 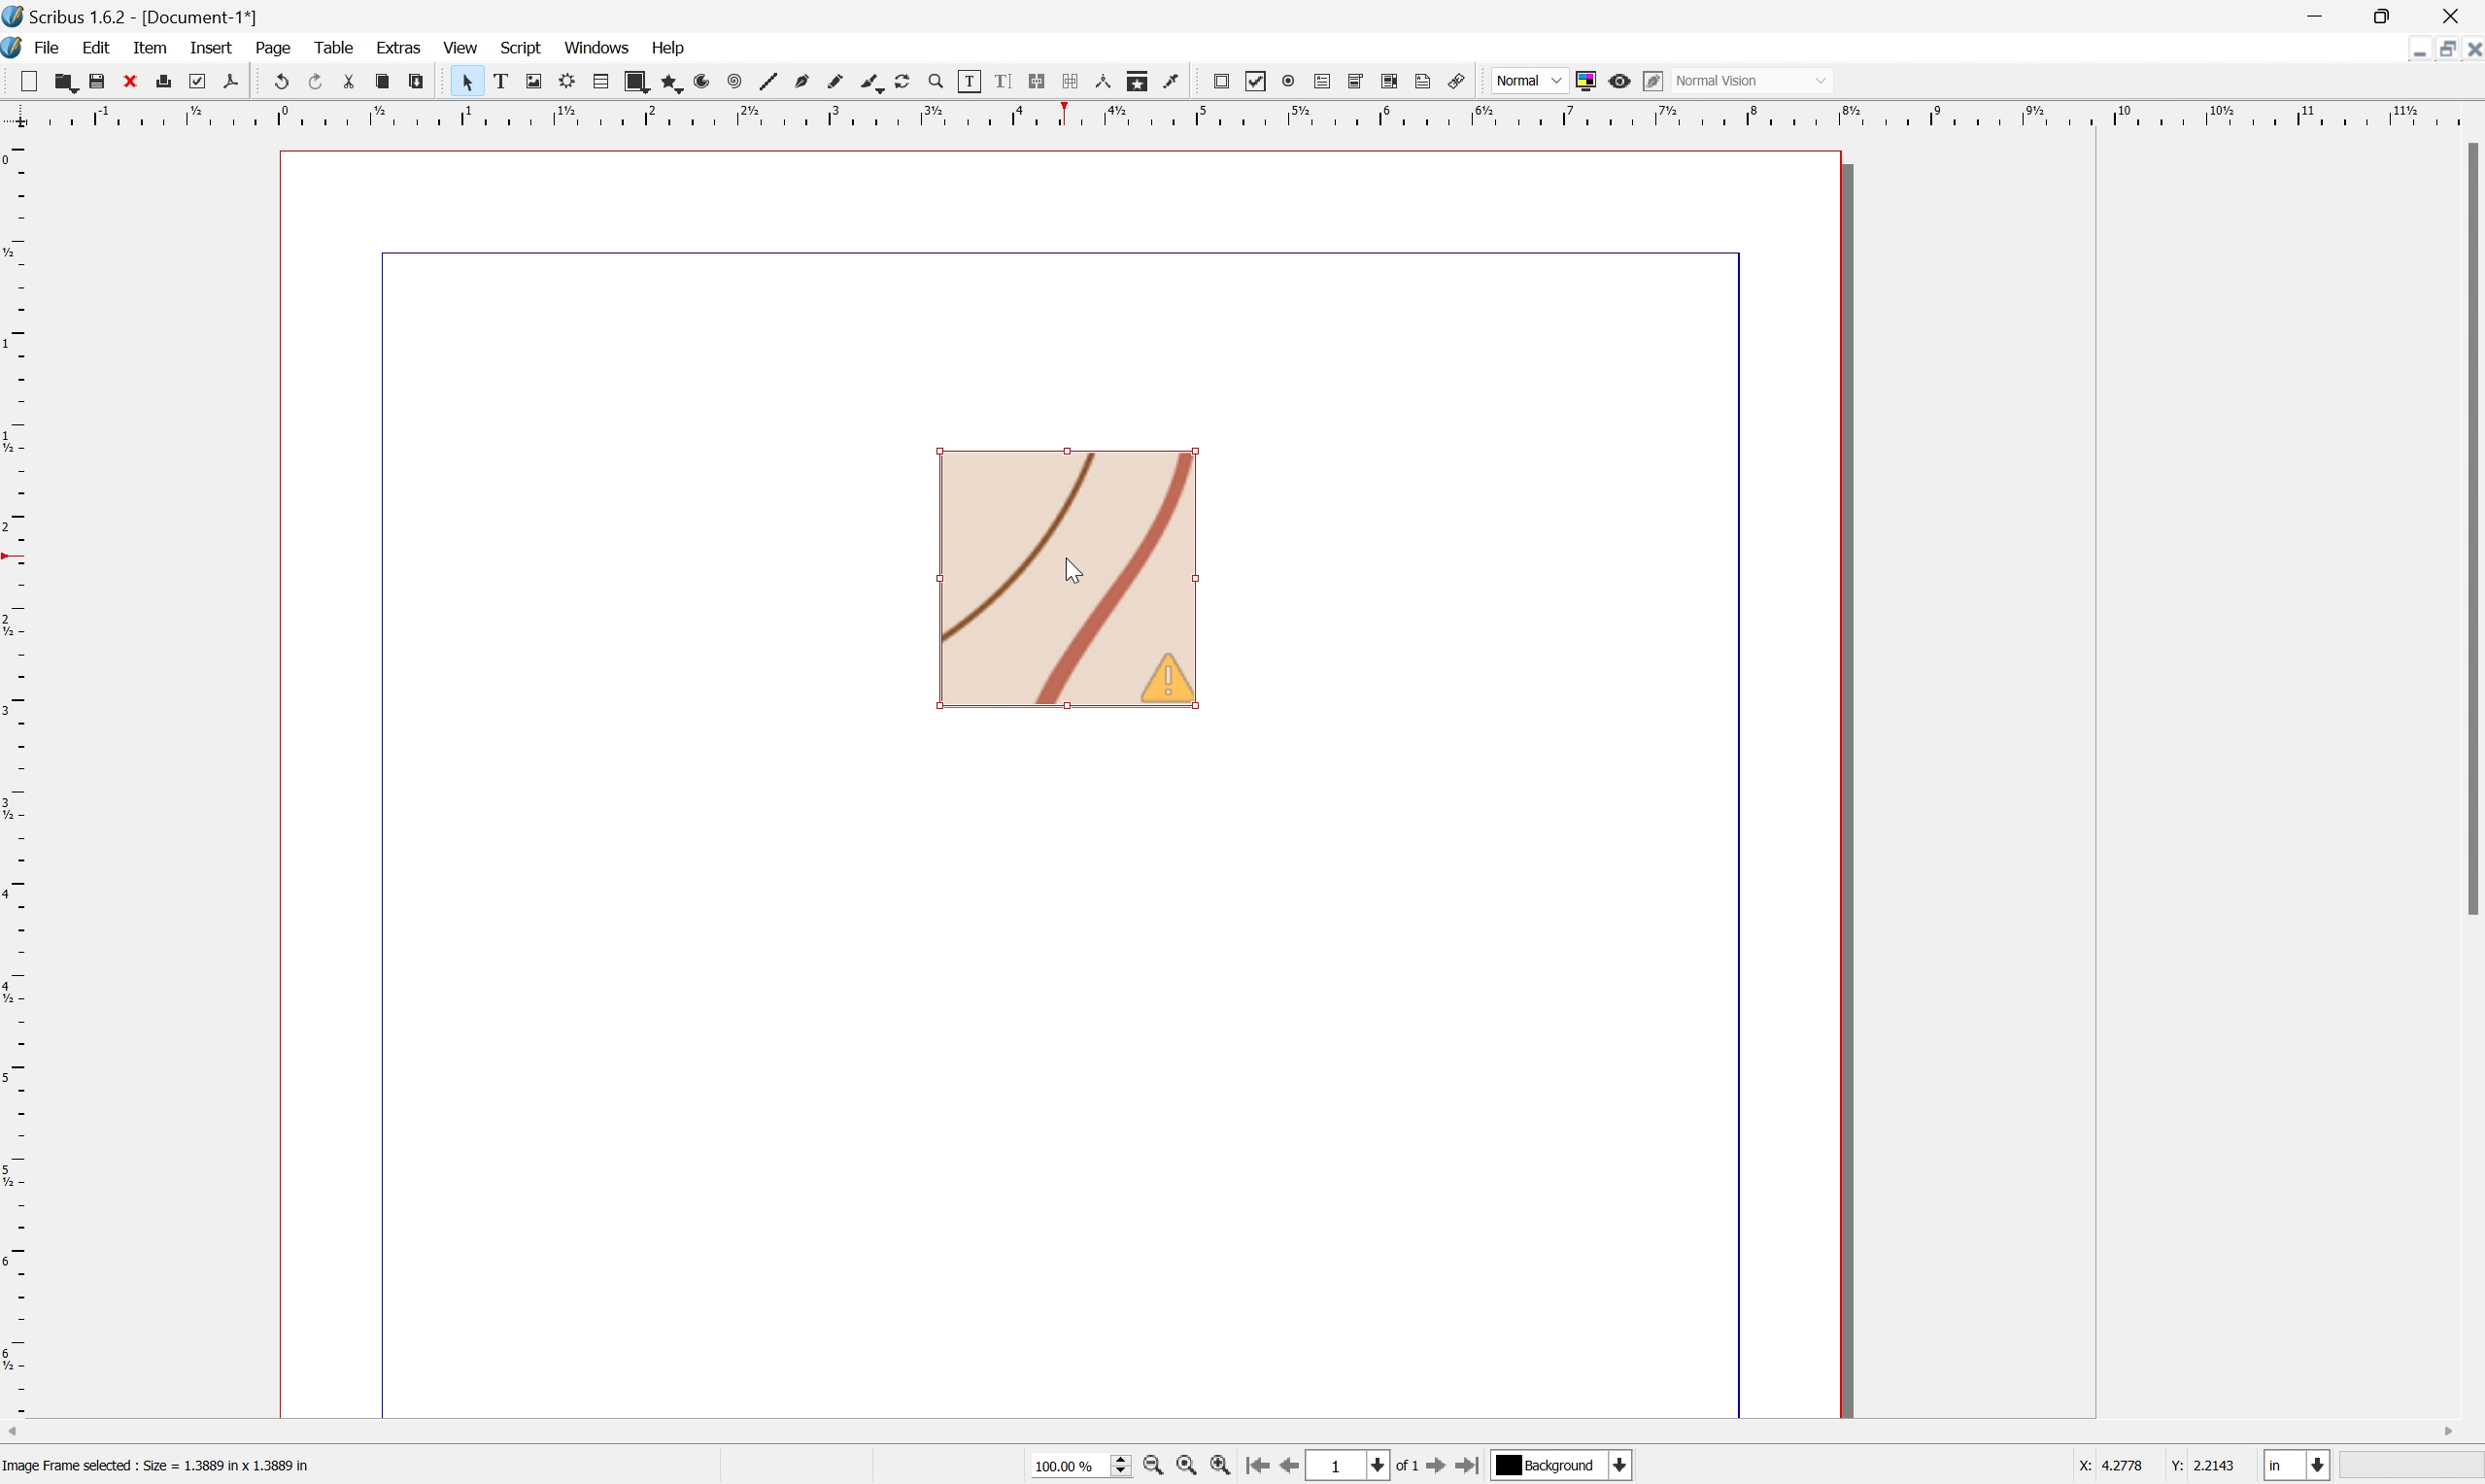 I want to click on Rotate item, so click(x=910, y=81).